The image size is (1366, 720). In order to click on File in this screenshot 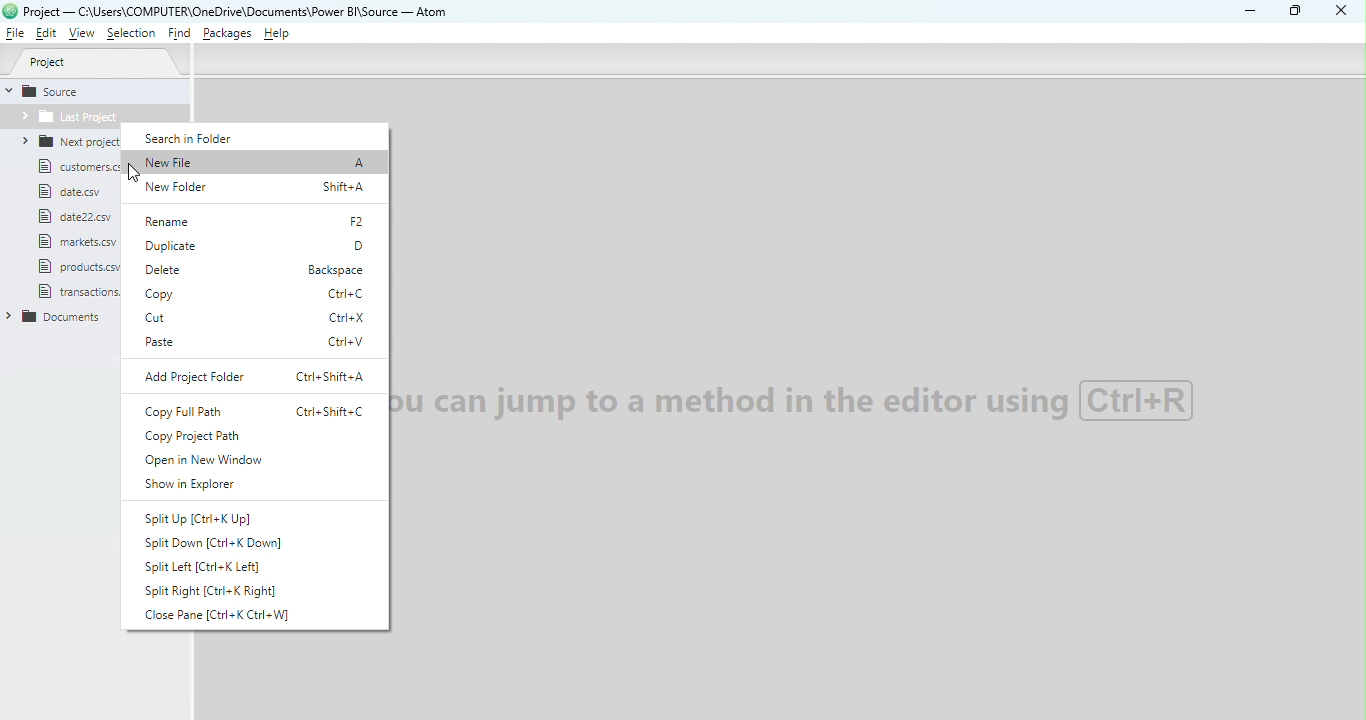, I will do `click(17, 34)`.